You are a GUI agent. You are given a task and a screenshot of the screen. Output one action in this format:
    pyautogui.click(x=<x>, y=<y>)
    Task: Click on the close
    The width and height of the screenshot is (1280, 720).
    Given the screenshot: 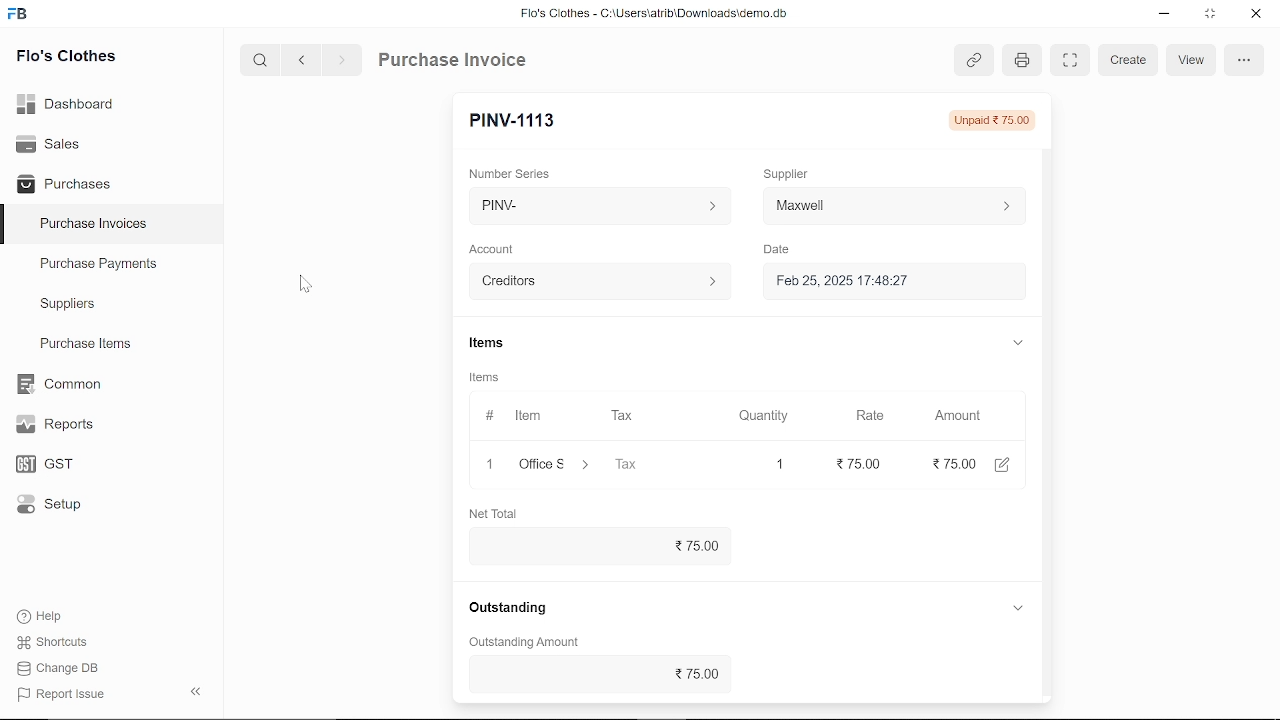 What is the action you would take?
    pyautogui.click(x=486, y=464)
    